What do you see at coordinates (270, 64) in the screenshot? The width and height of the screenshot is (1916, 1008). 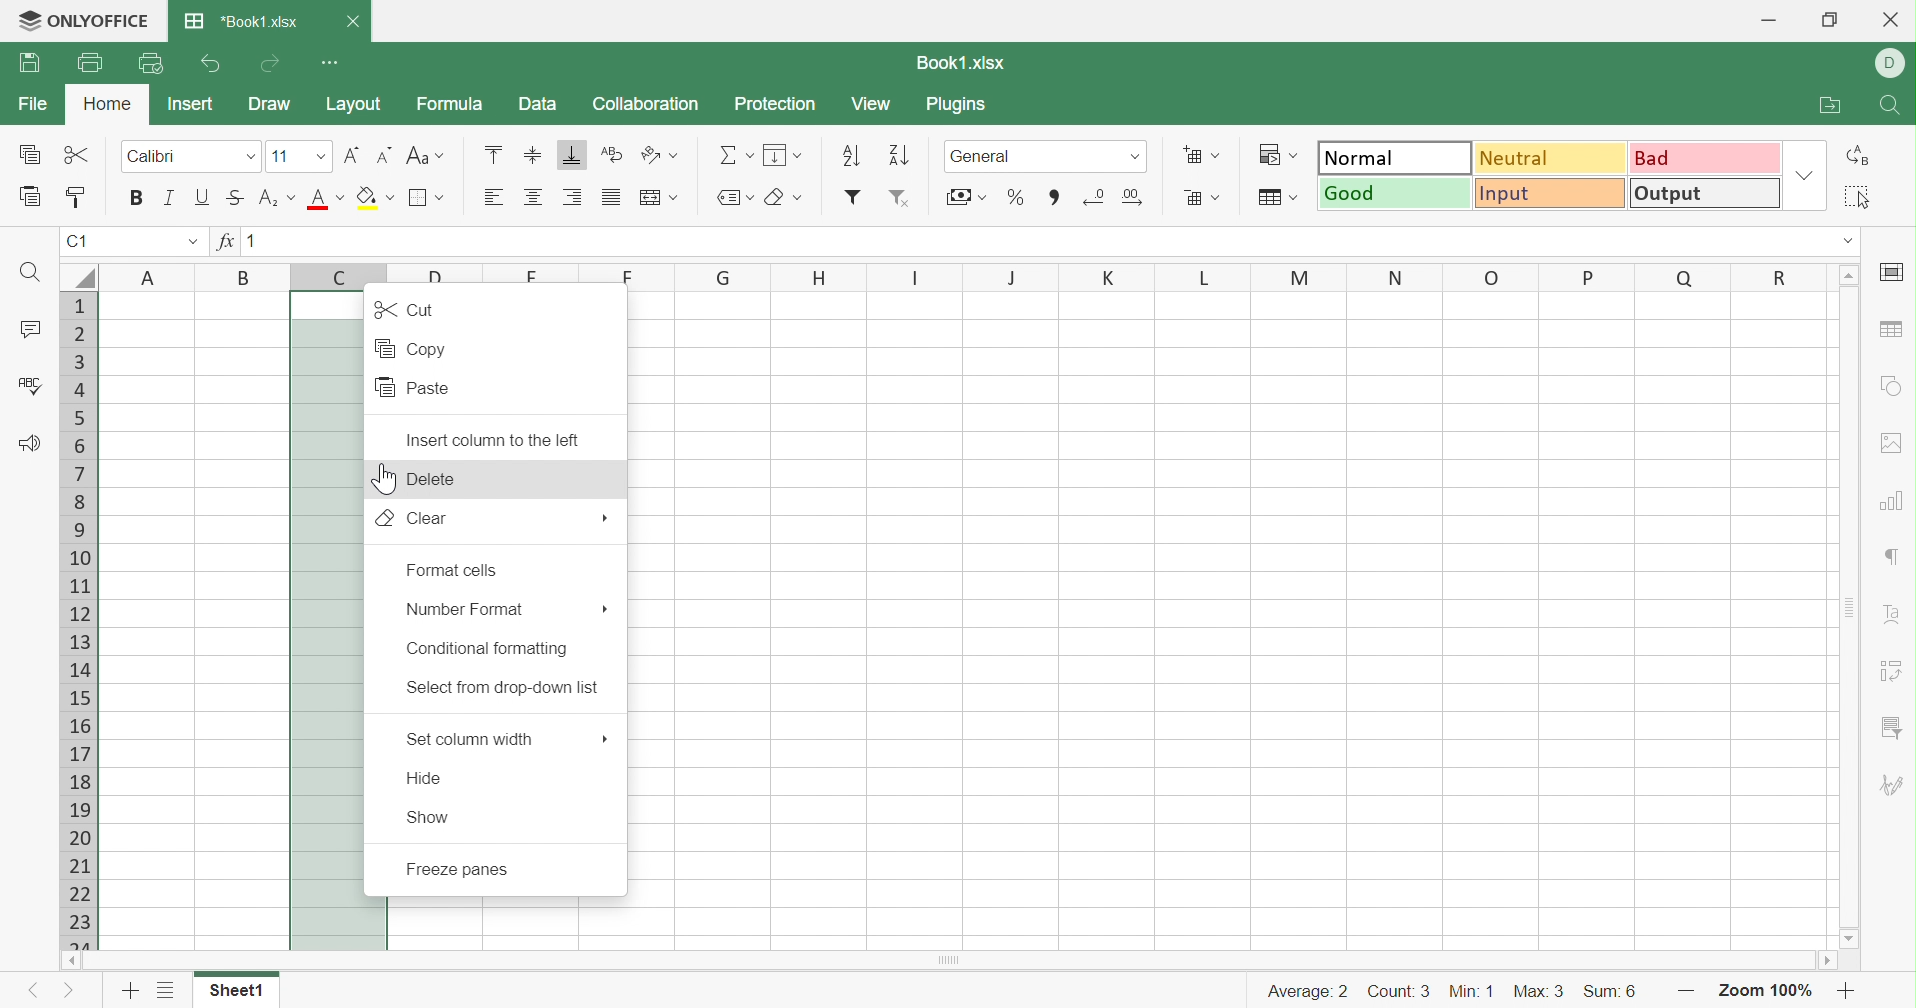 I see `Redo` at bounding box center [270, 64].